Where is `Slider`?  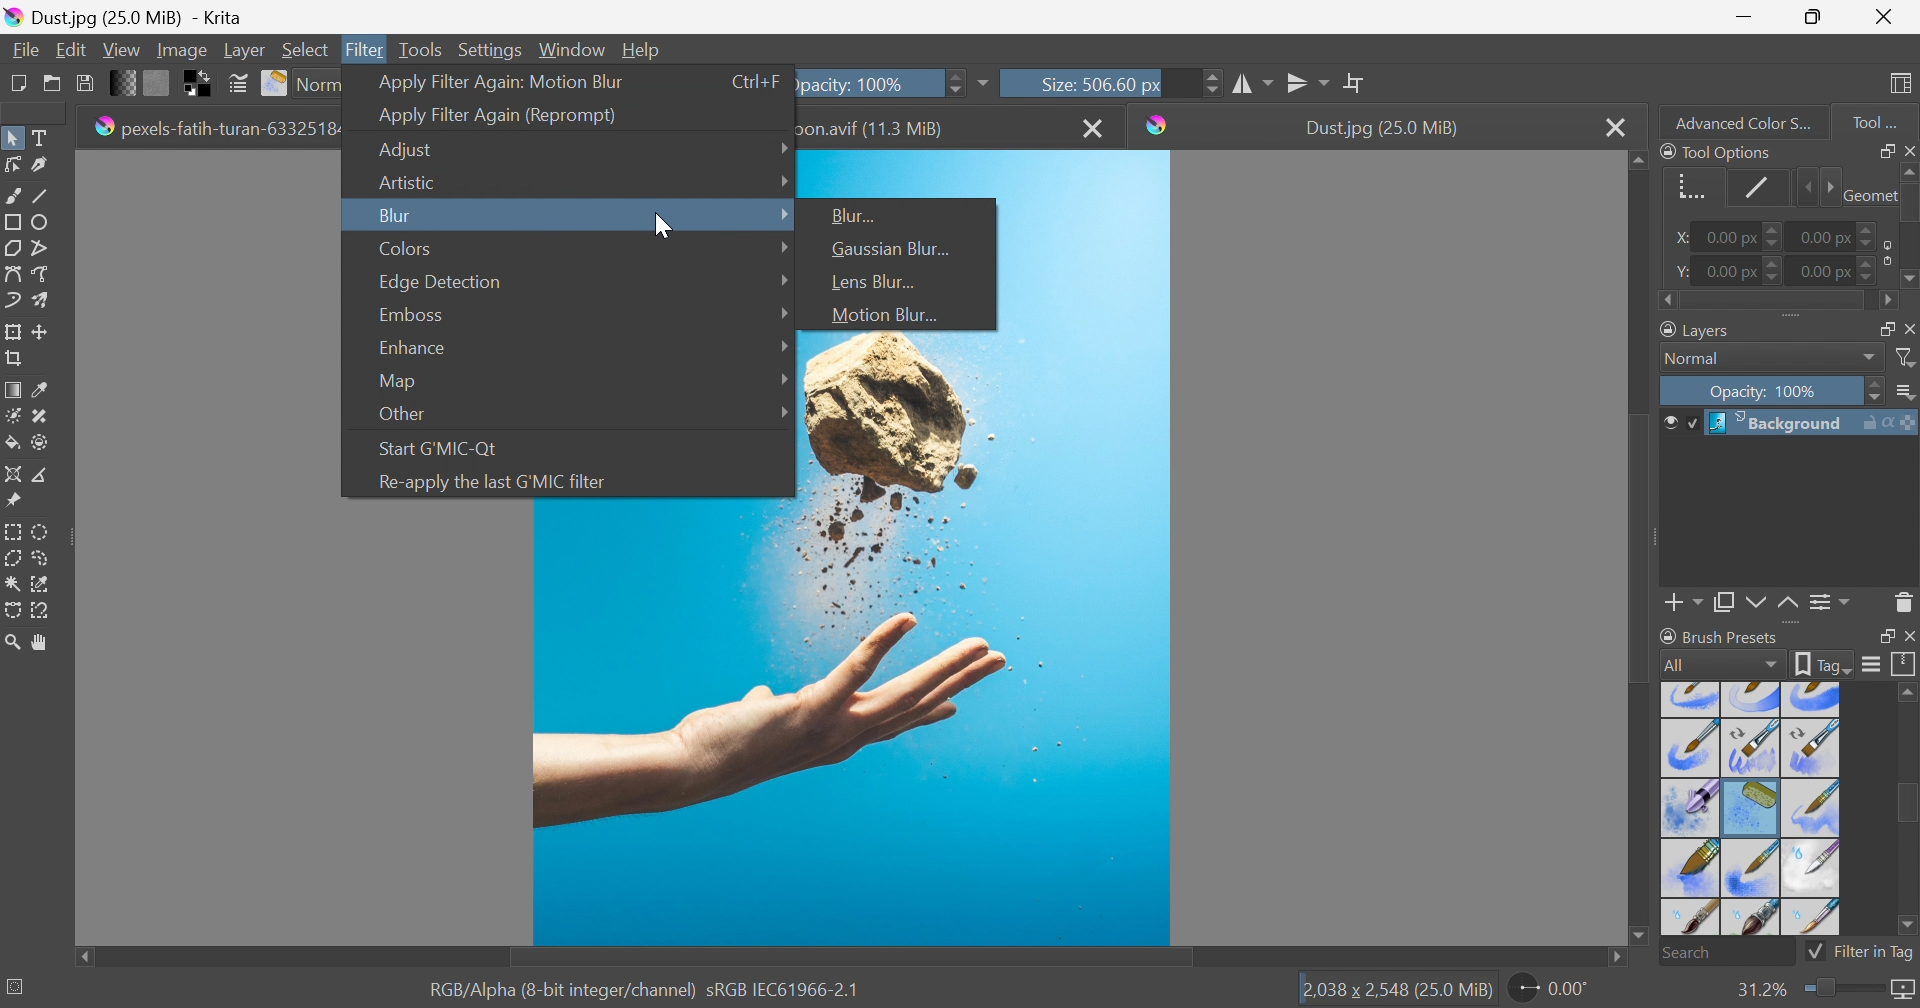
Slider is located at coordinates (1212, 82).